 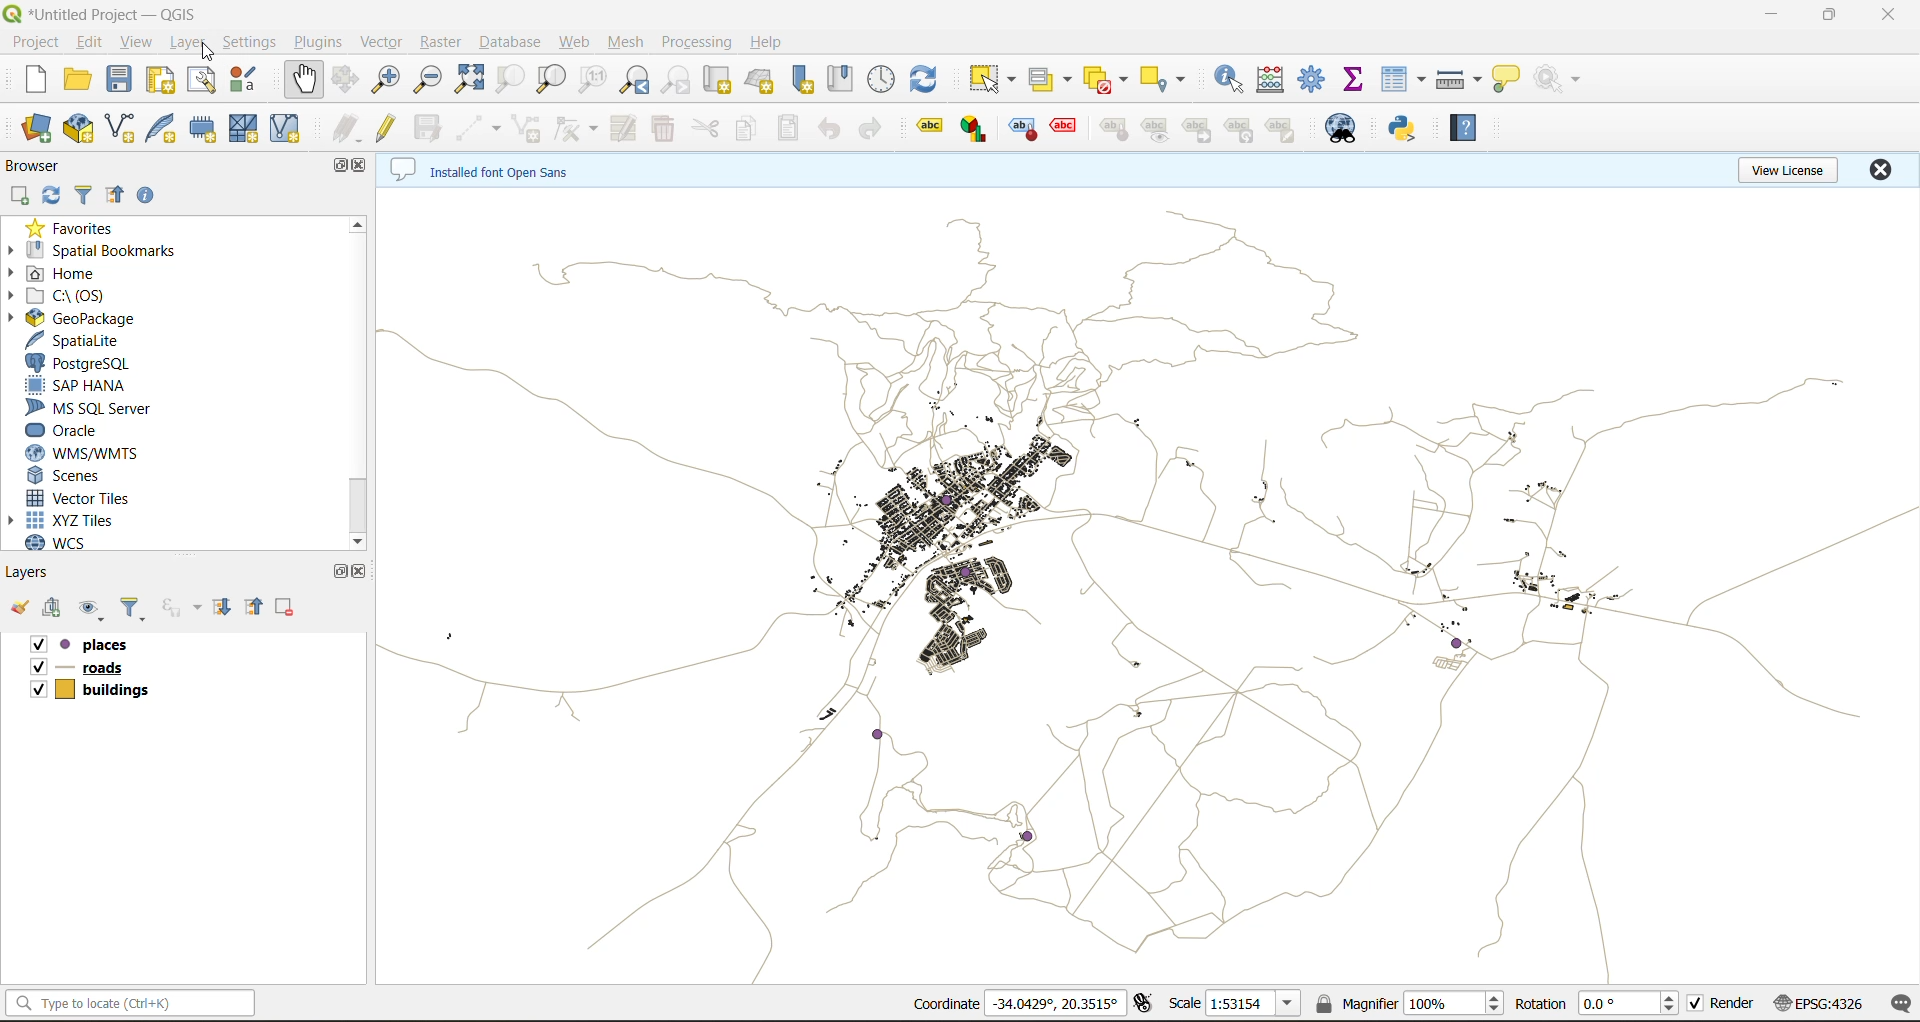 I want to click on edits, so click(x=343, y=126).